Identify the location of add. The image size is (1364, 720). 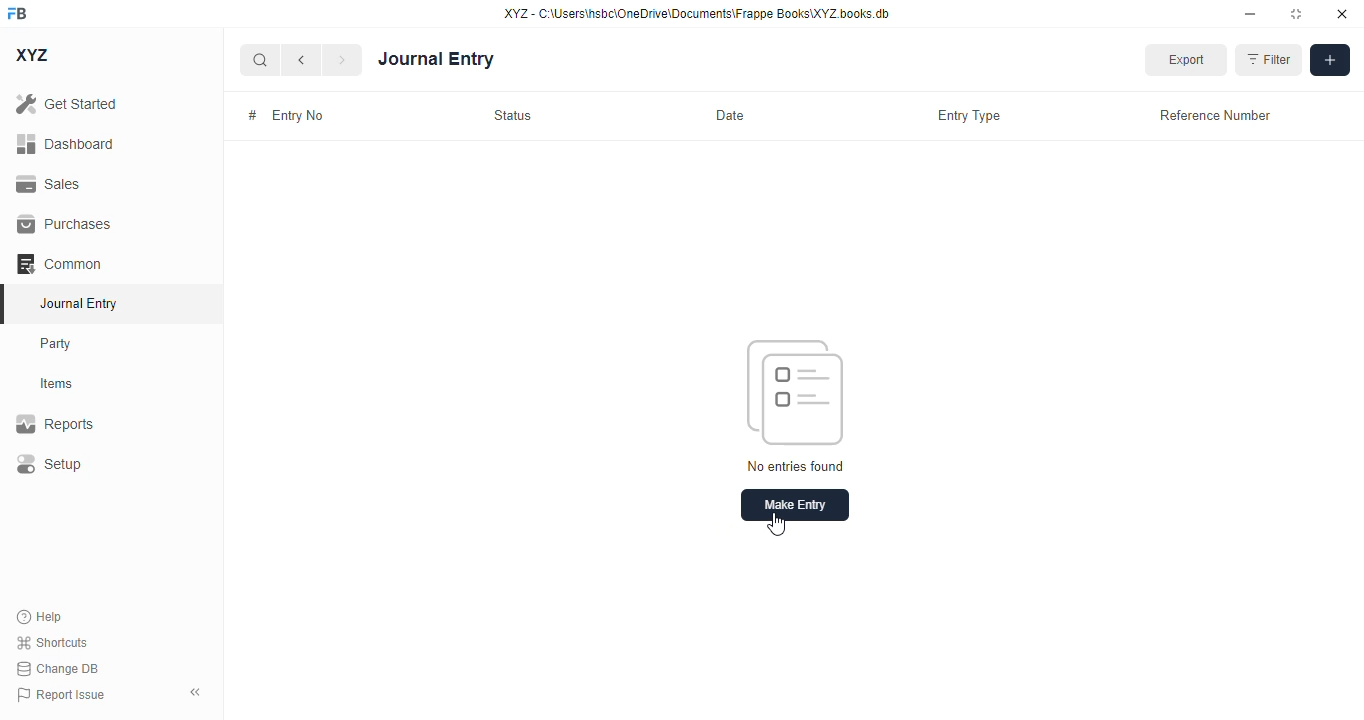
(1330, 60).